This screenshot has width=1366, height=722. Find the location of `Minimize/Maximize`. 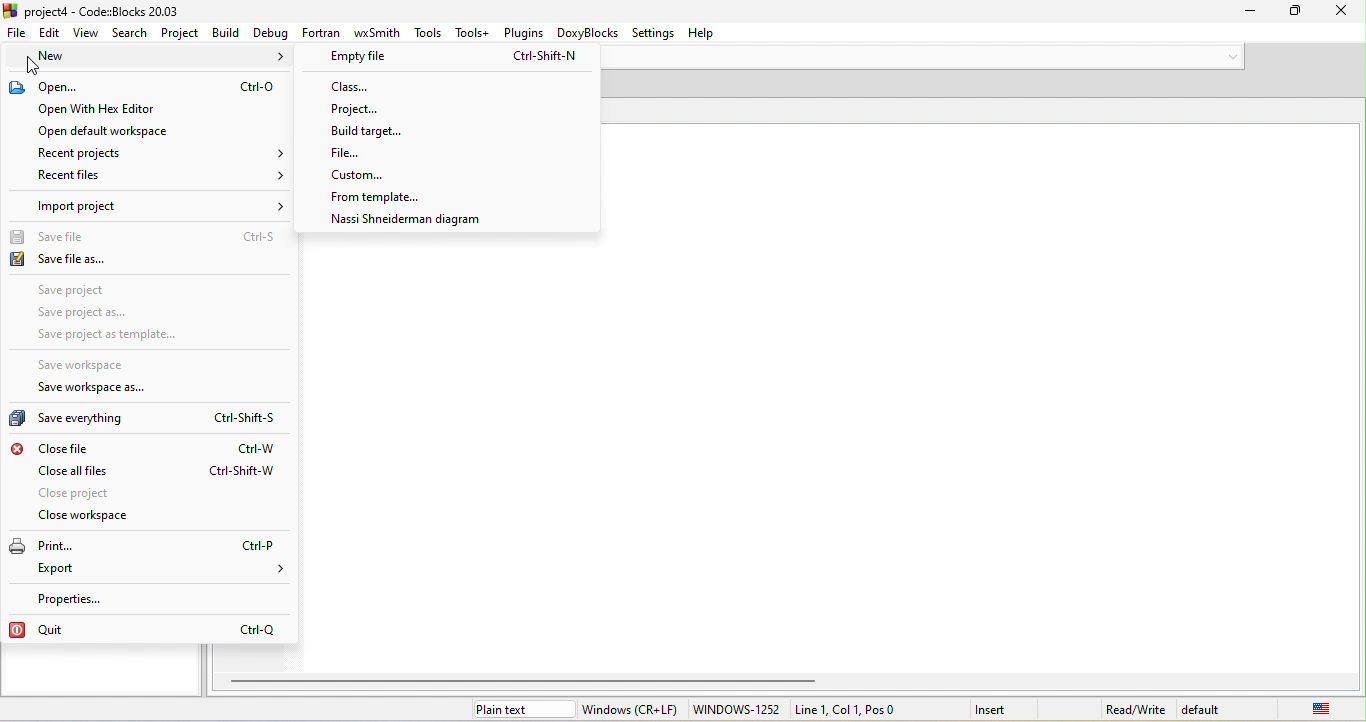

Minimize/Maximize is located at coordinates (1288, 11).